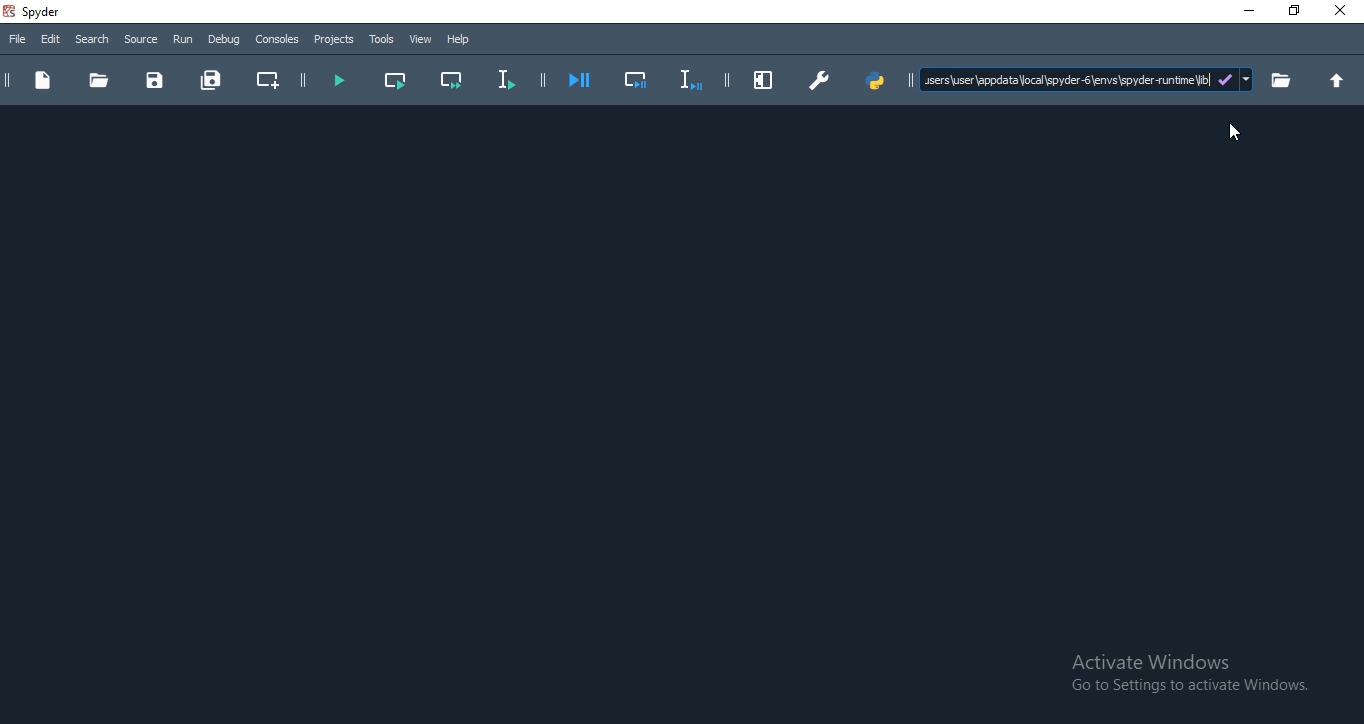  I want to click on Consoles, so click(277, 40).